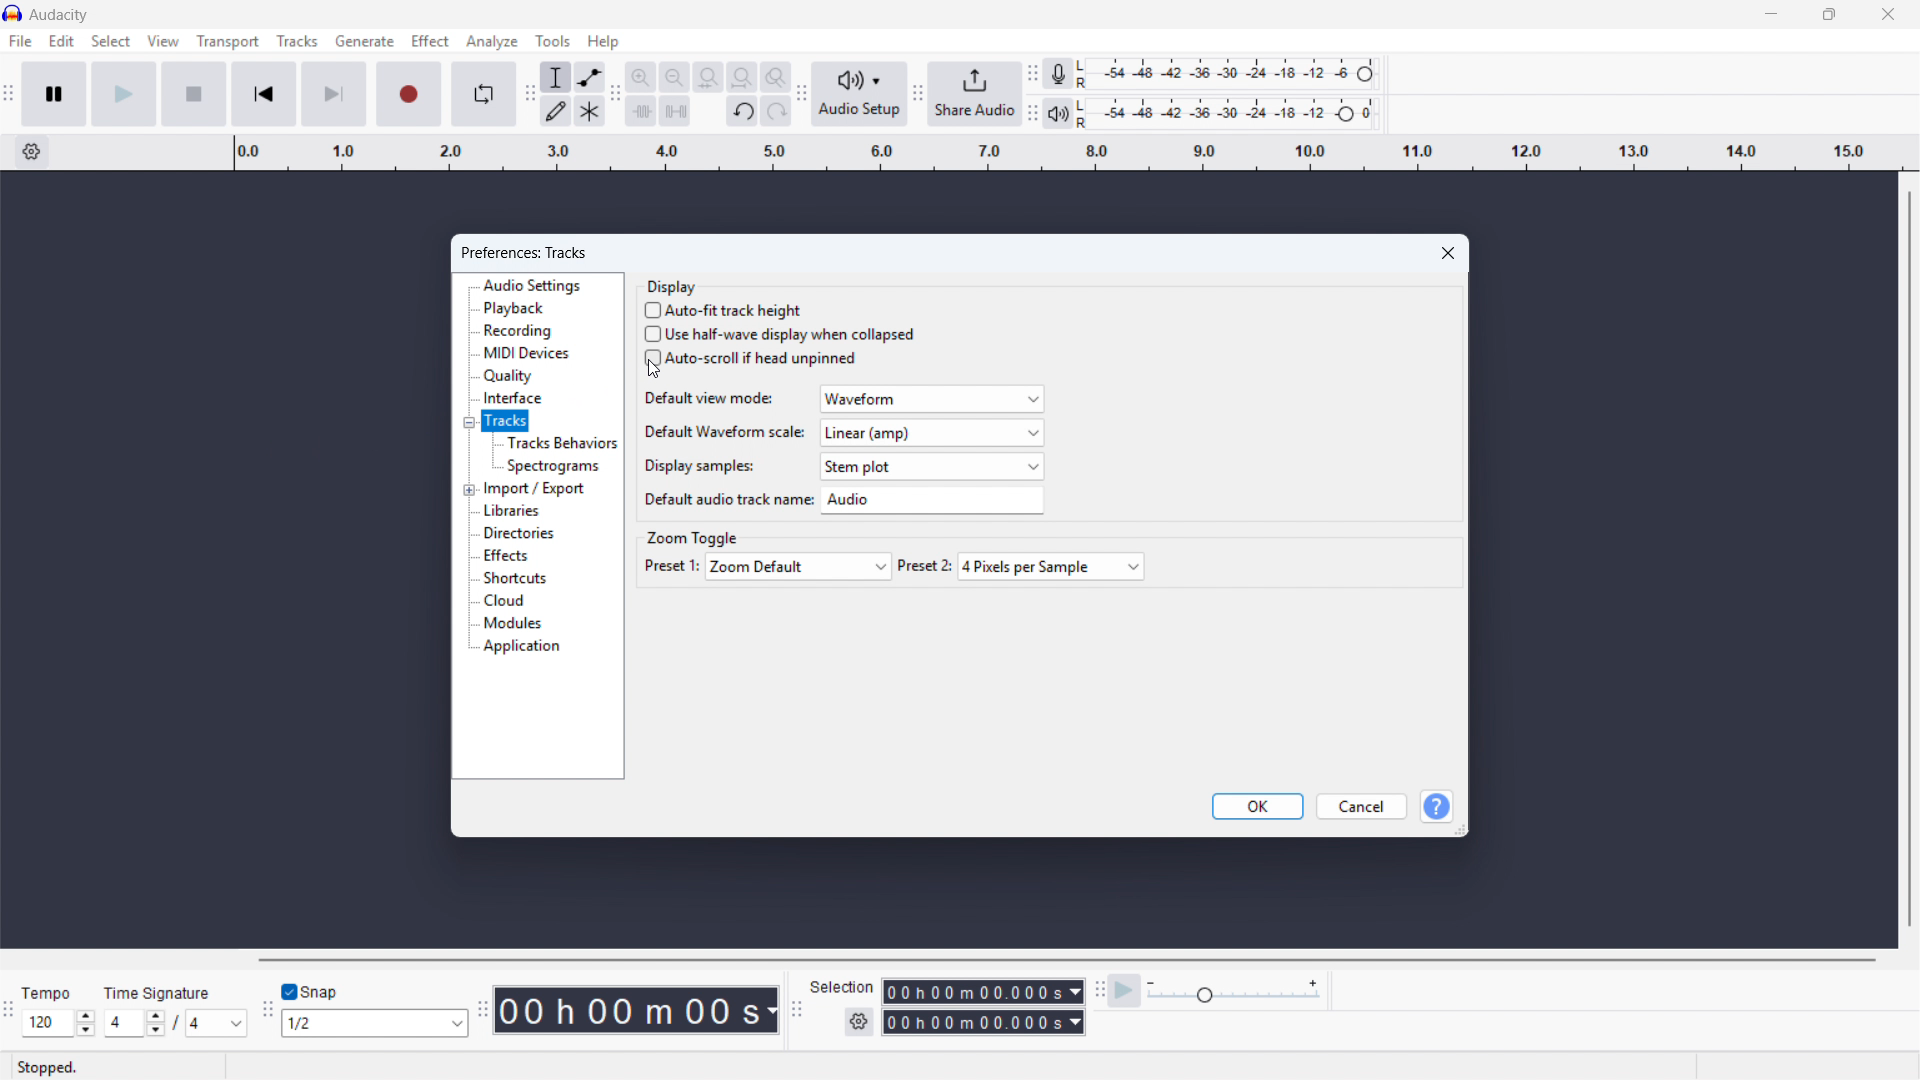 The width and height of the screenshot is (1920, 1080). What do you see at coordinates (776, 77) in the screenshot?
I see `toggle zoom` at bounding box center [776, 77].